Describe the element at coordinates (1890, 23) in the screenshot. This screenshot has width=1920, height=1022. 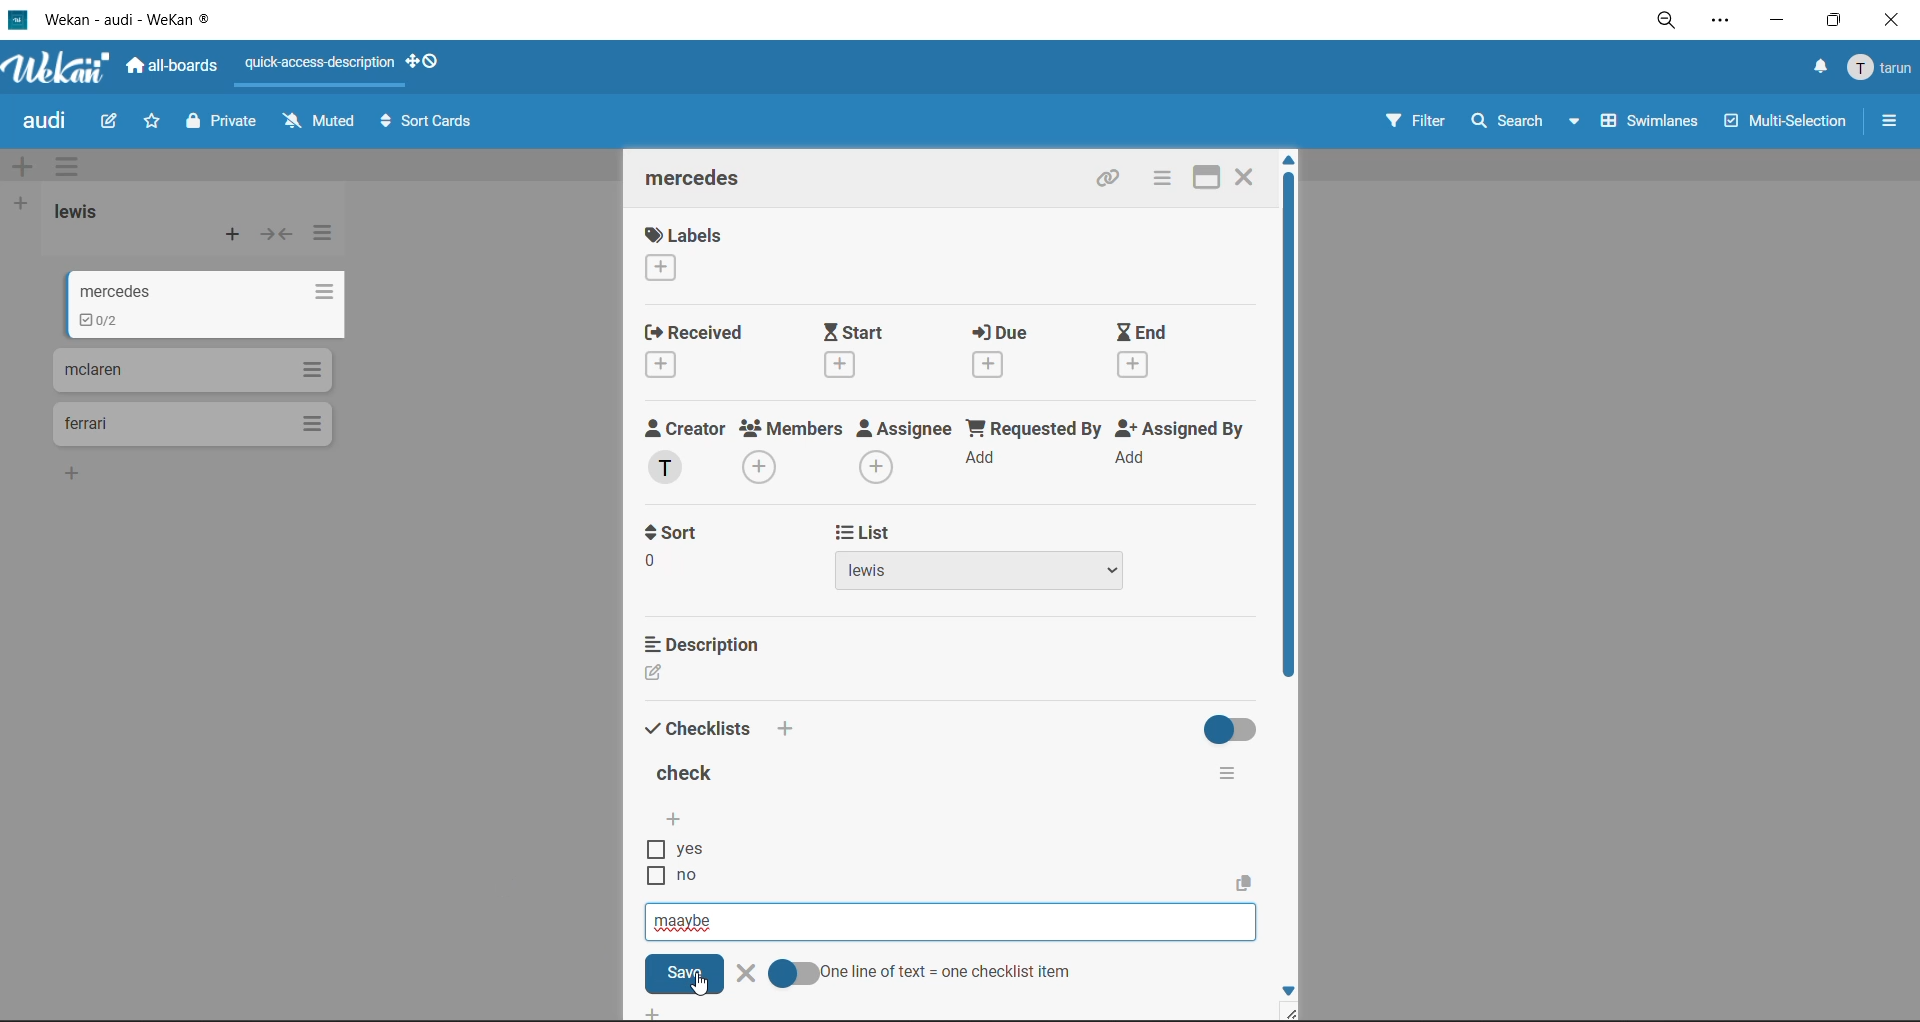
I see `close` at that location.